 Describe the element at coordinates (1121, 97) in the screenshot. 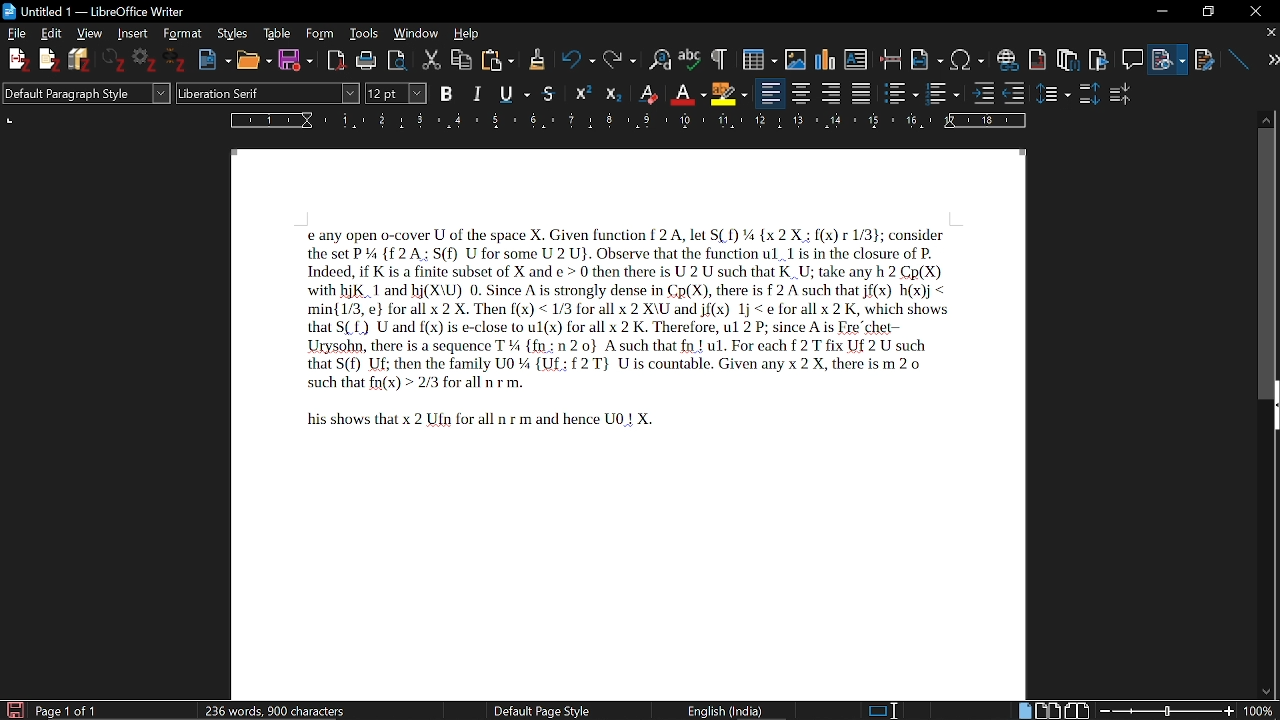

I see `decrease paragraph space` at that location.